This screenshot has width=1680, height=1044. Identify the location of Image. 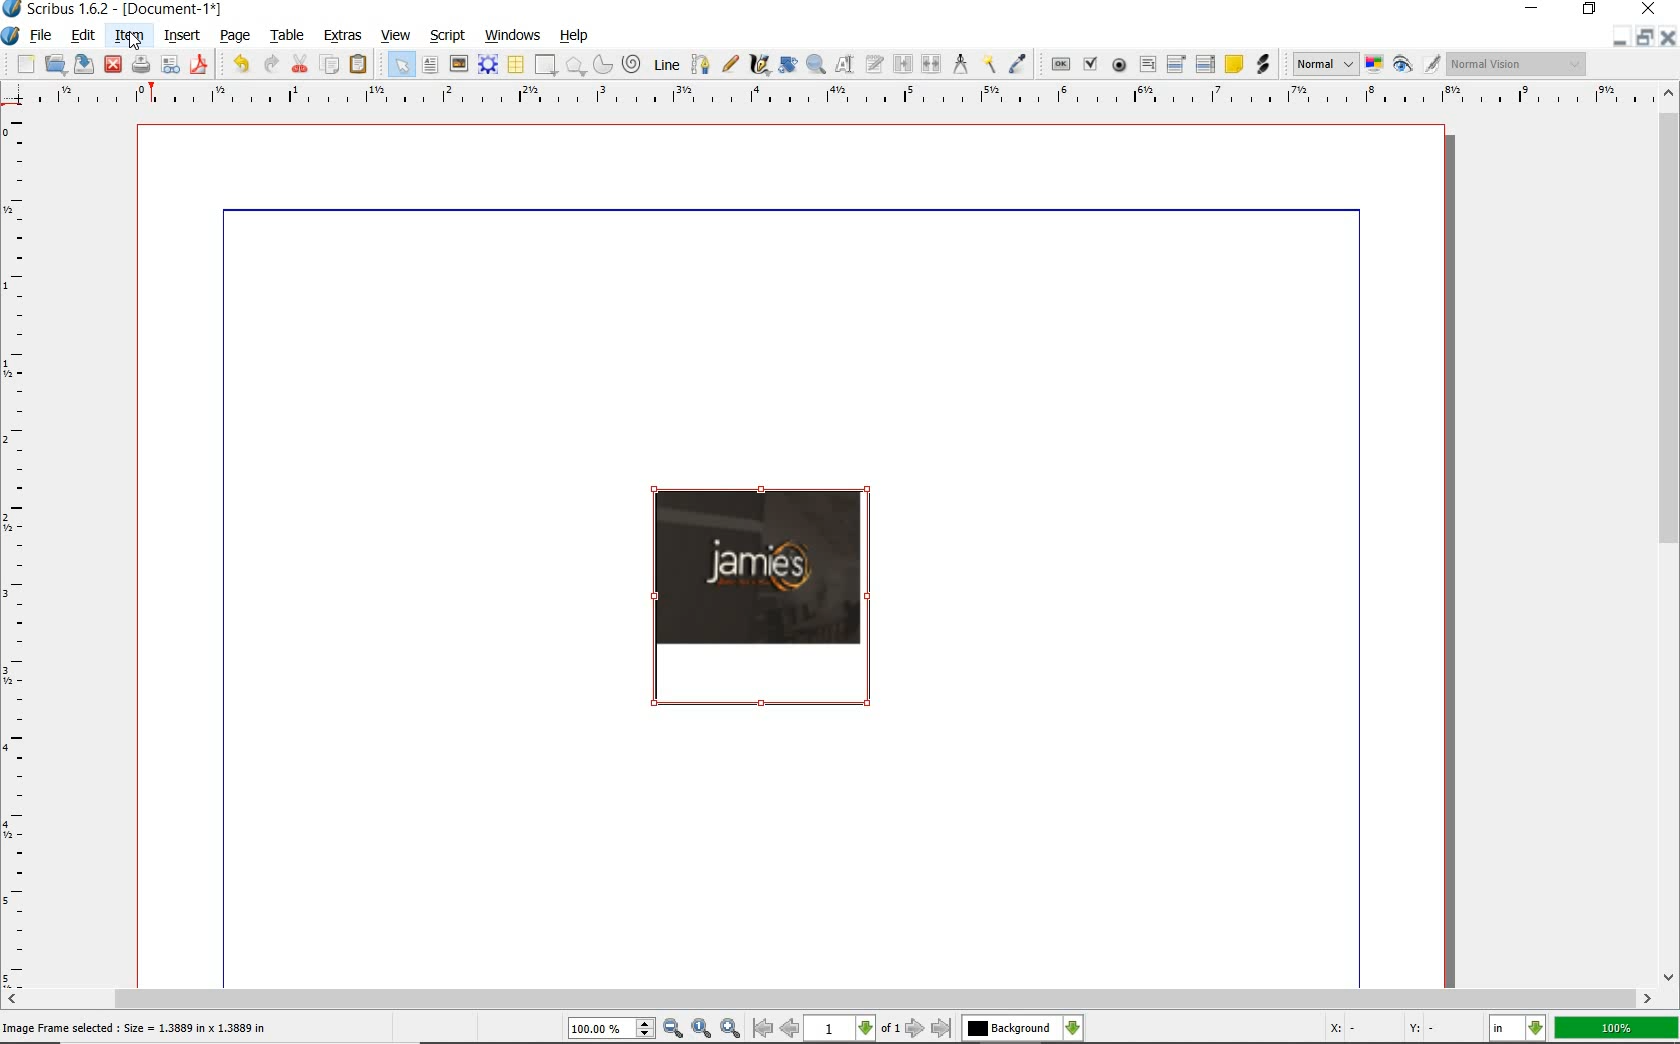
(764, 594).